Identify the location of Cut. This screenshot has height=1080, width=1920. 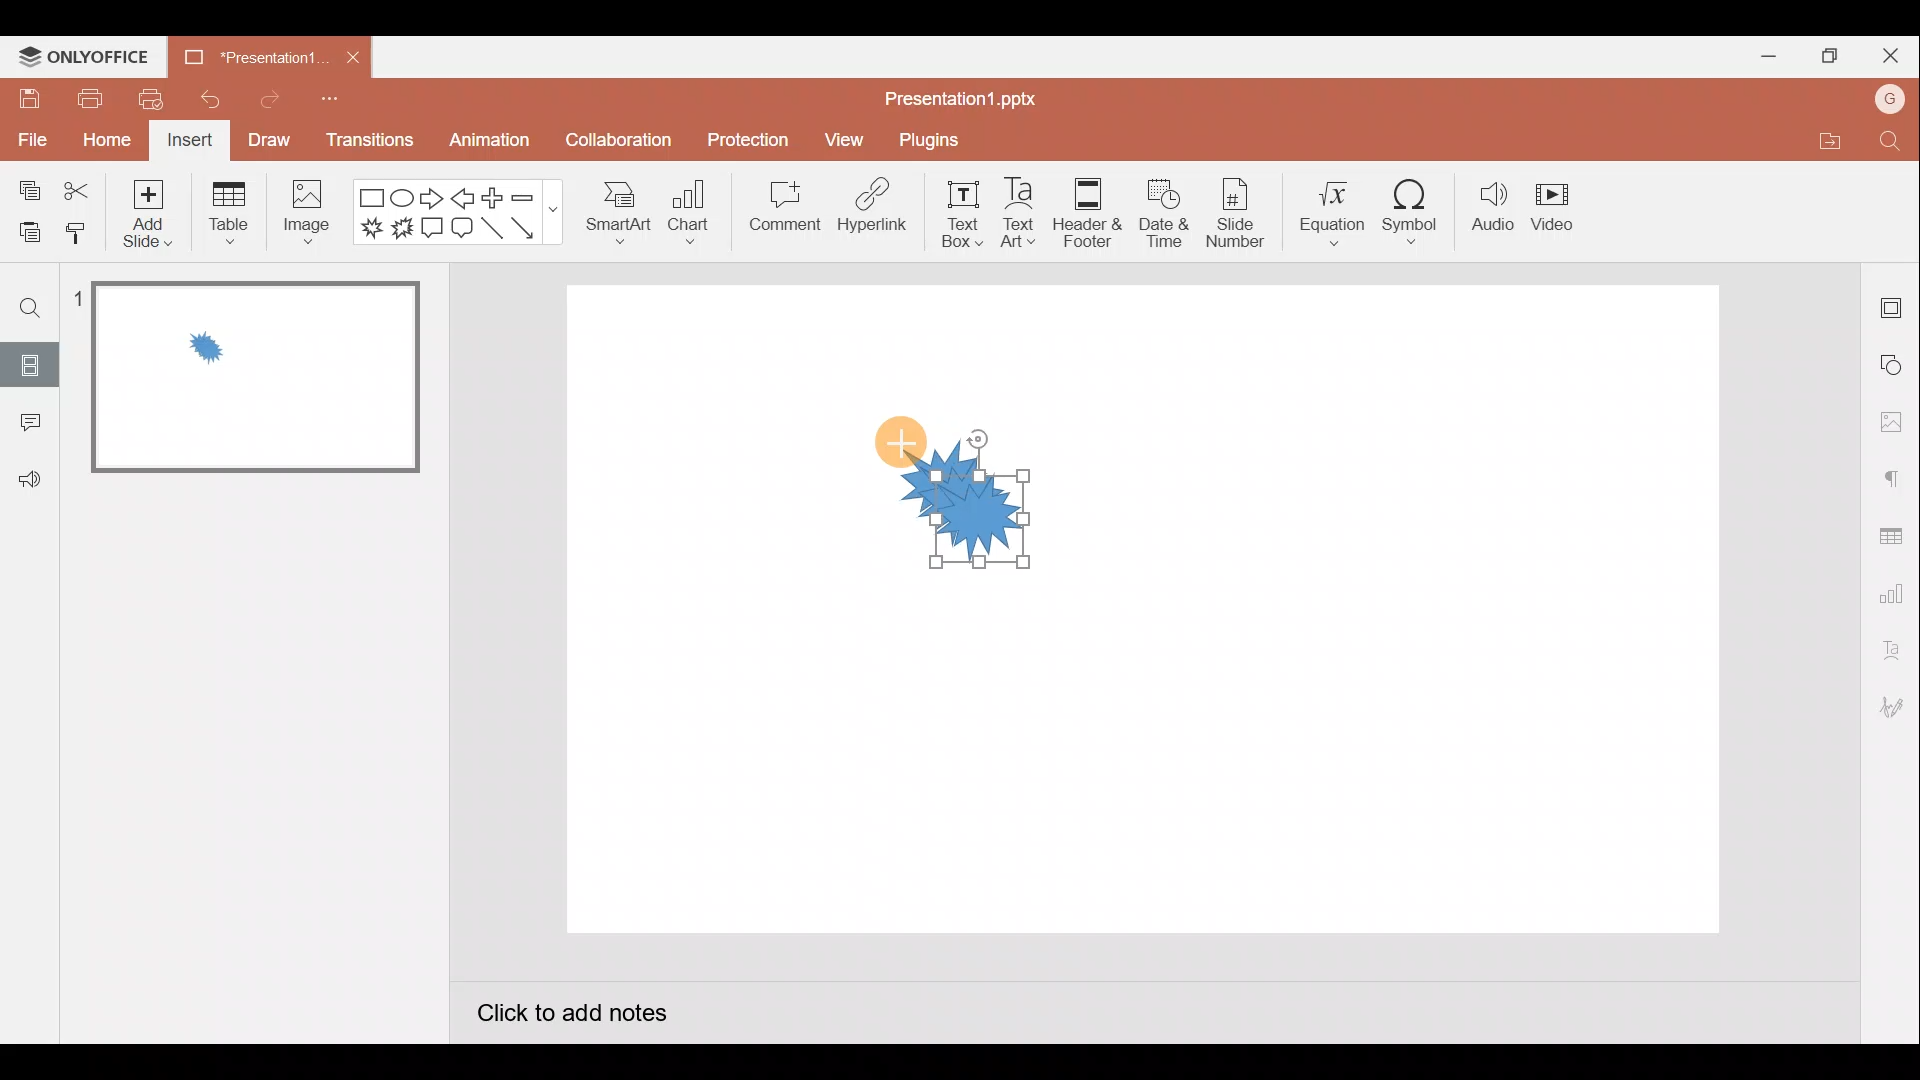
(79, 187).